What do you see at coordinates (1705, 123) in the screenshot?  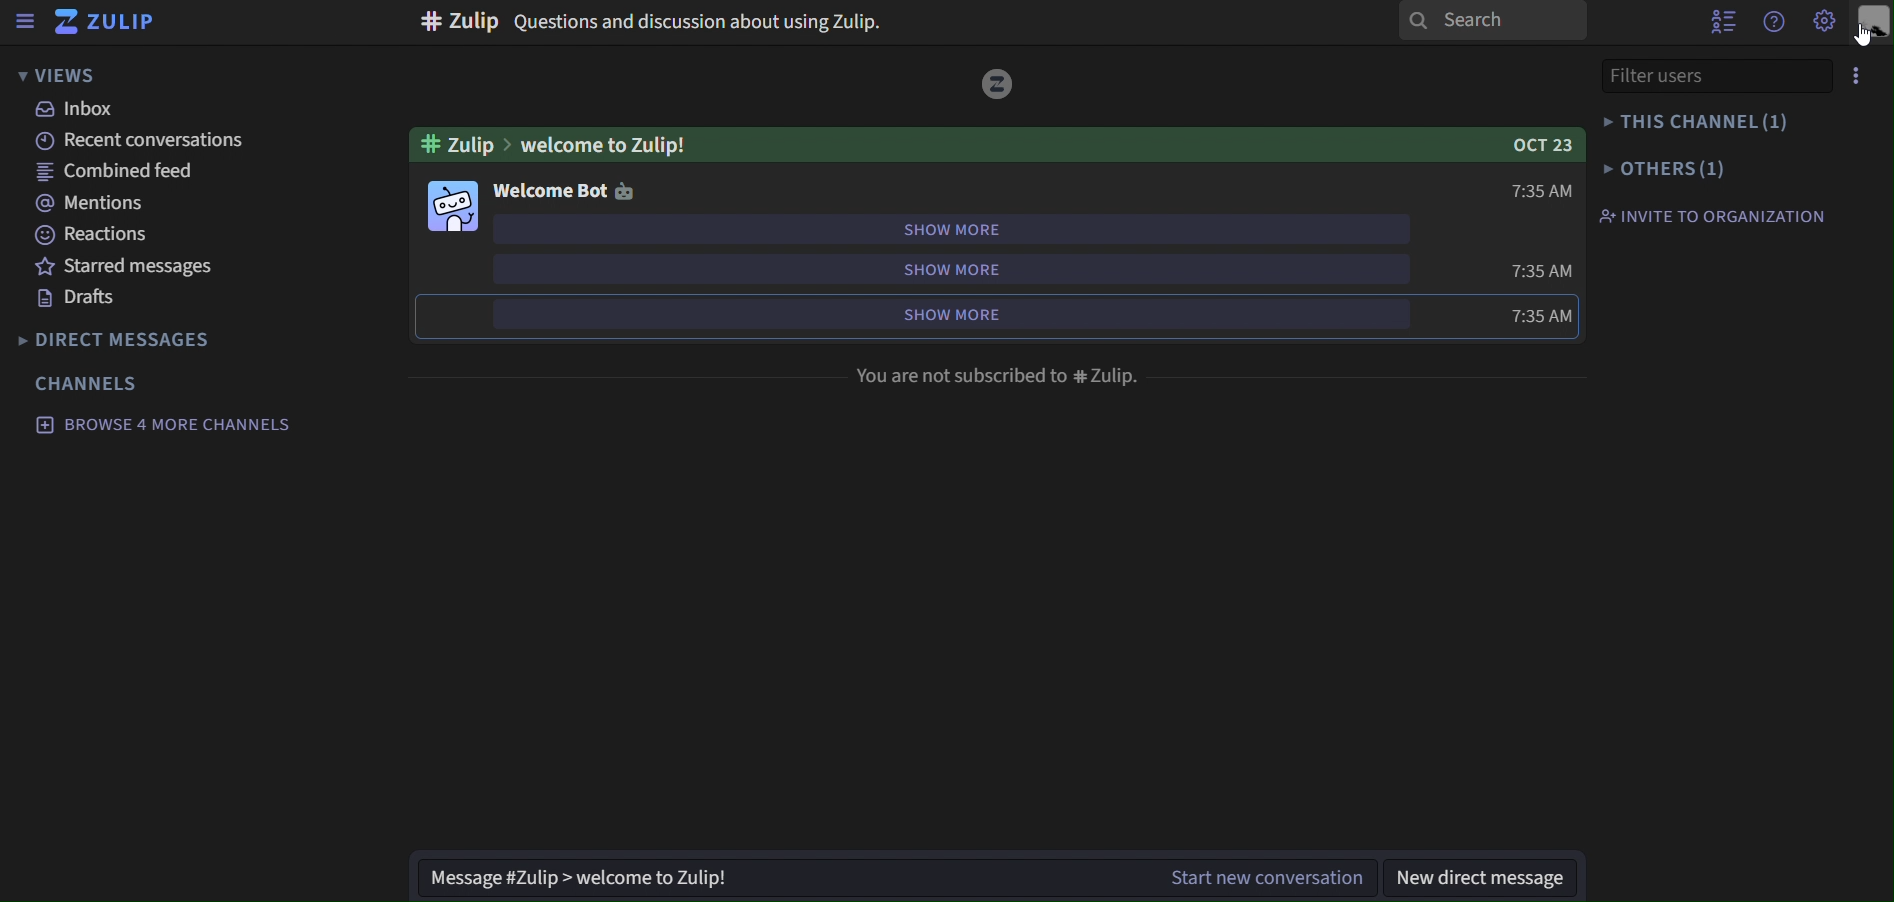 I see `this channels` at bounding box center [1705, 123].